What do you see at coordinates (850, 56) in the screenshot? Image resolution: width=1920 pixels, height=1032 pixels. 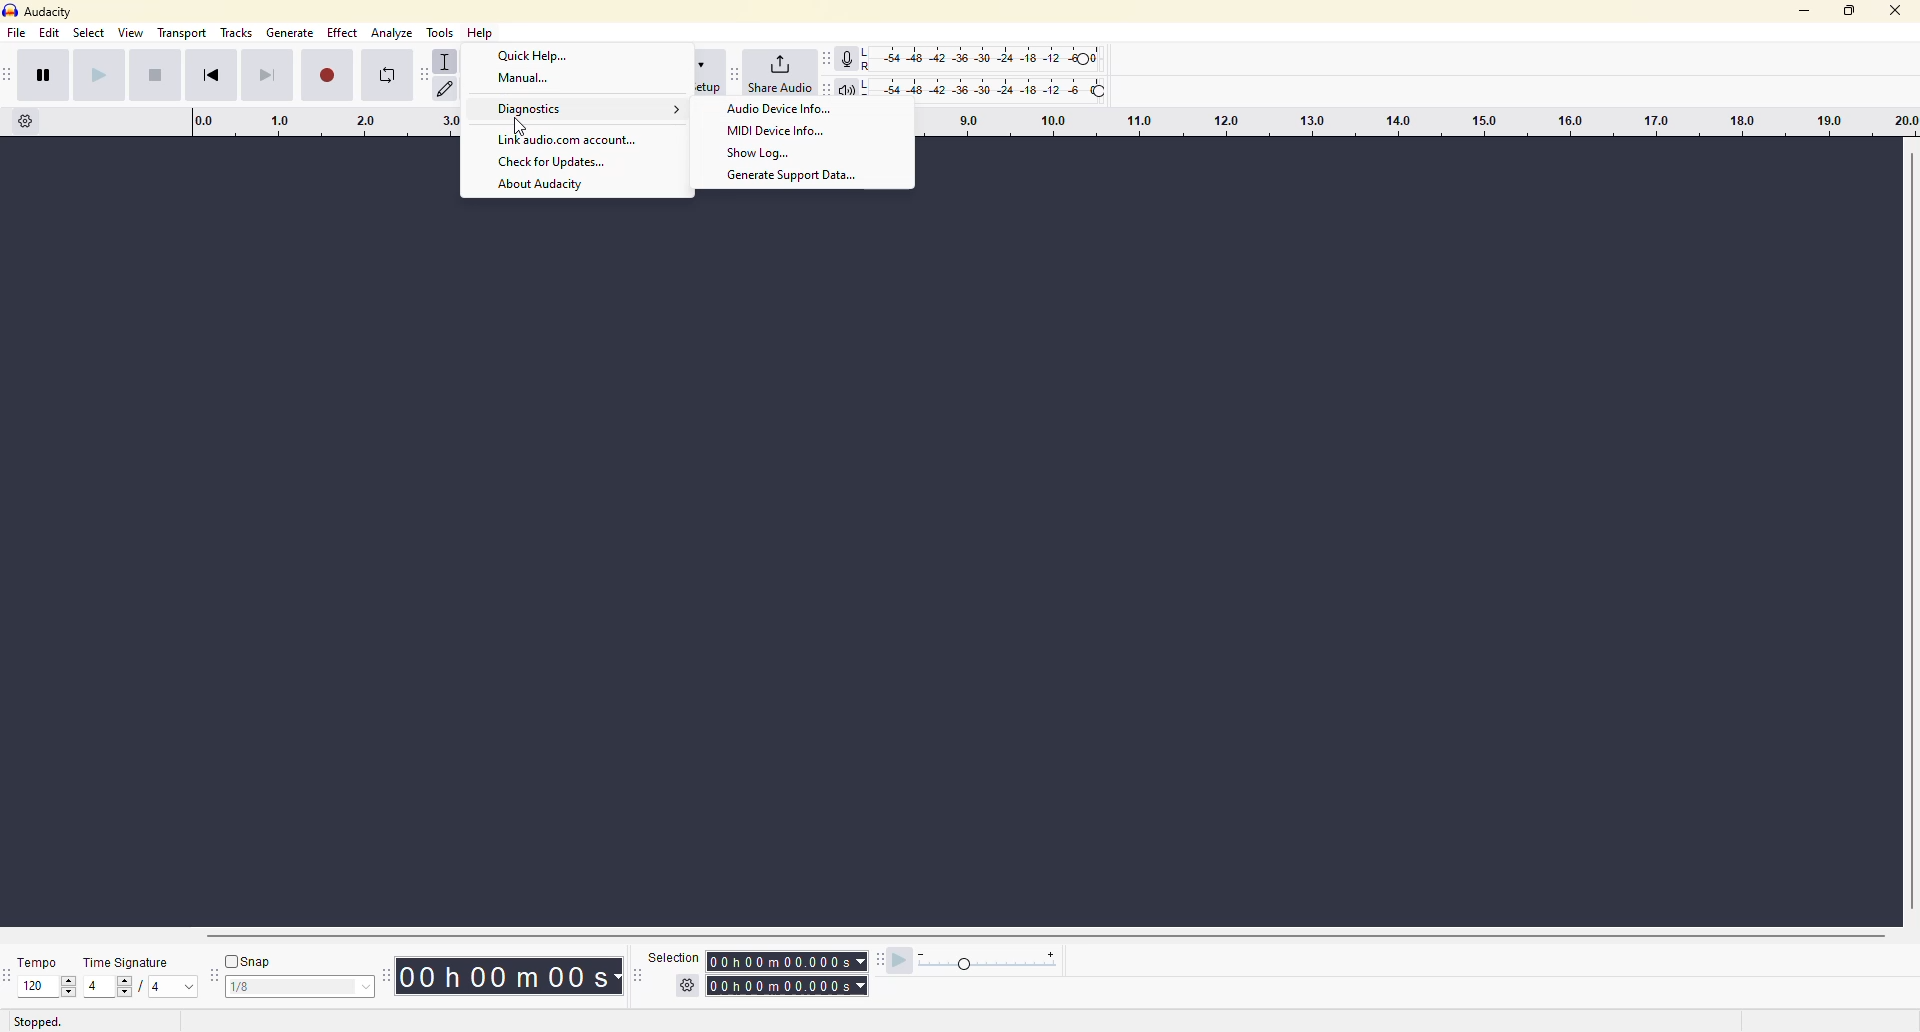 I see `record meter` at bounding box center [850, 56].